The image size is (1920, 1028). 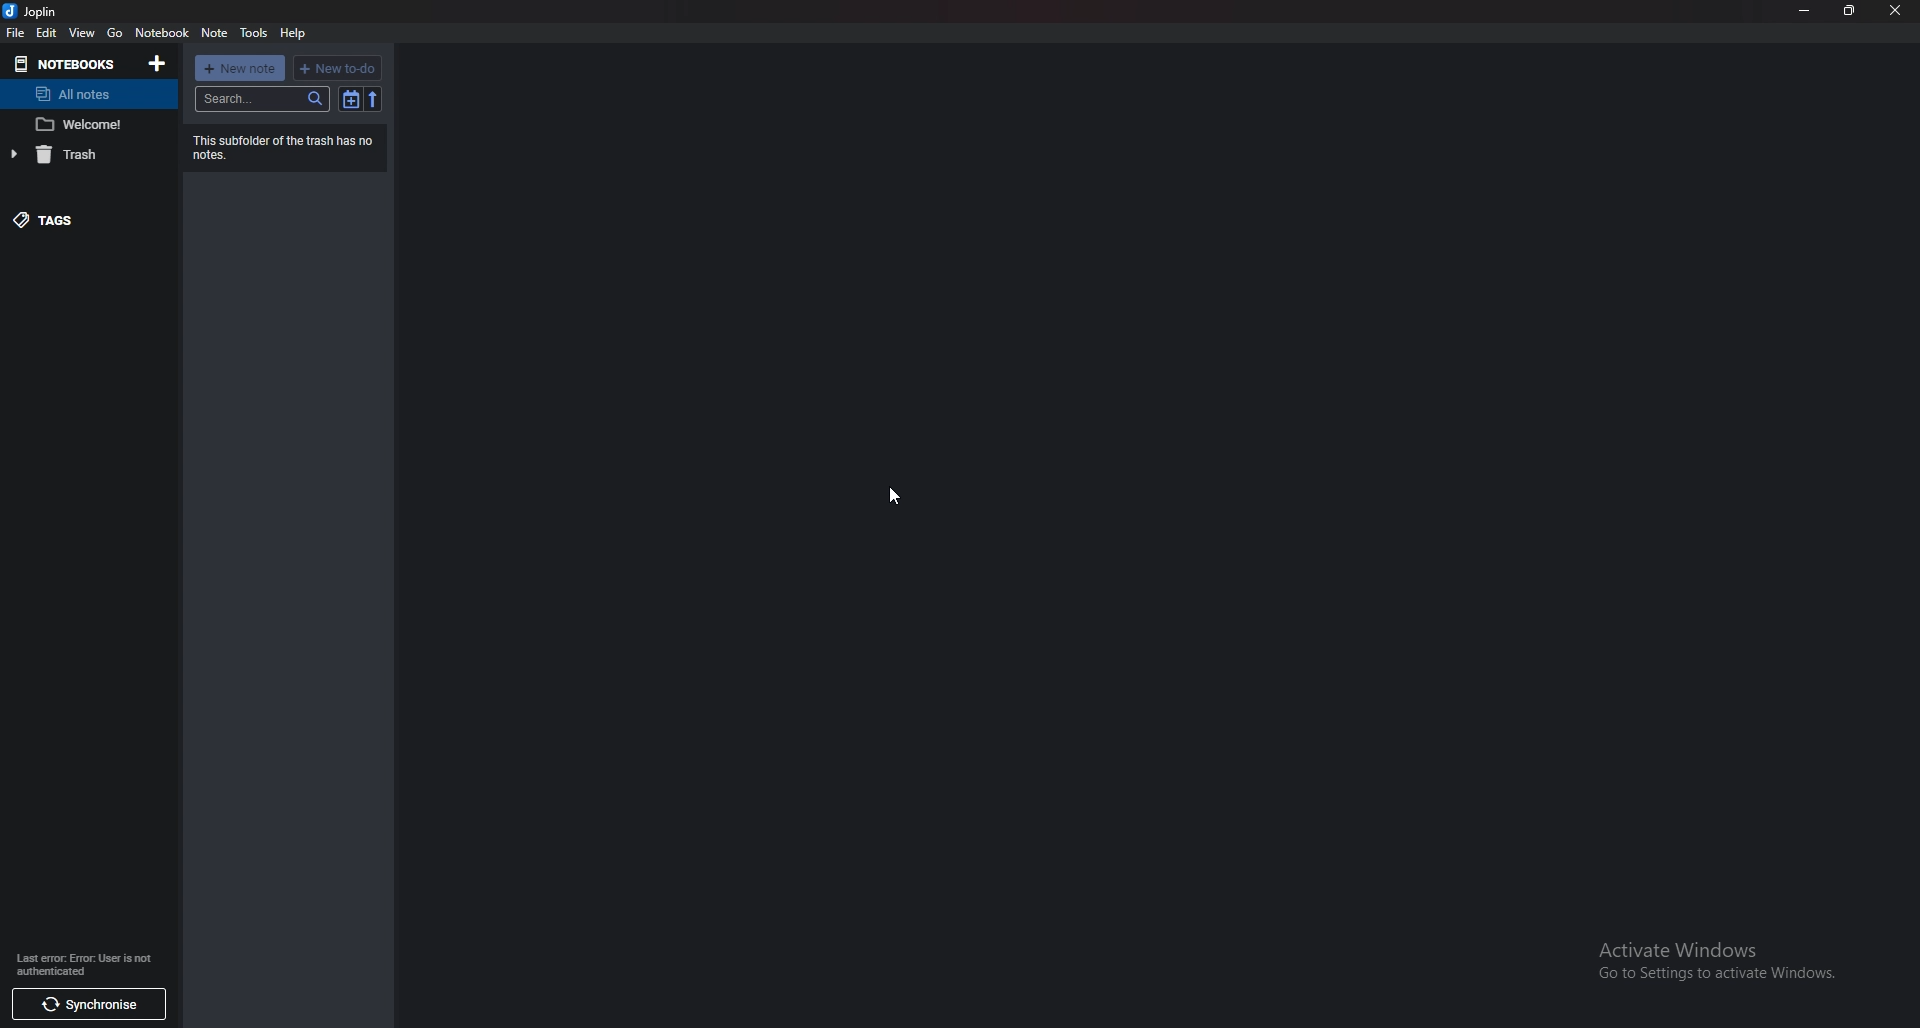 I want to click on All notes, so click(x=85, y=94).